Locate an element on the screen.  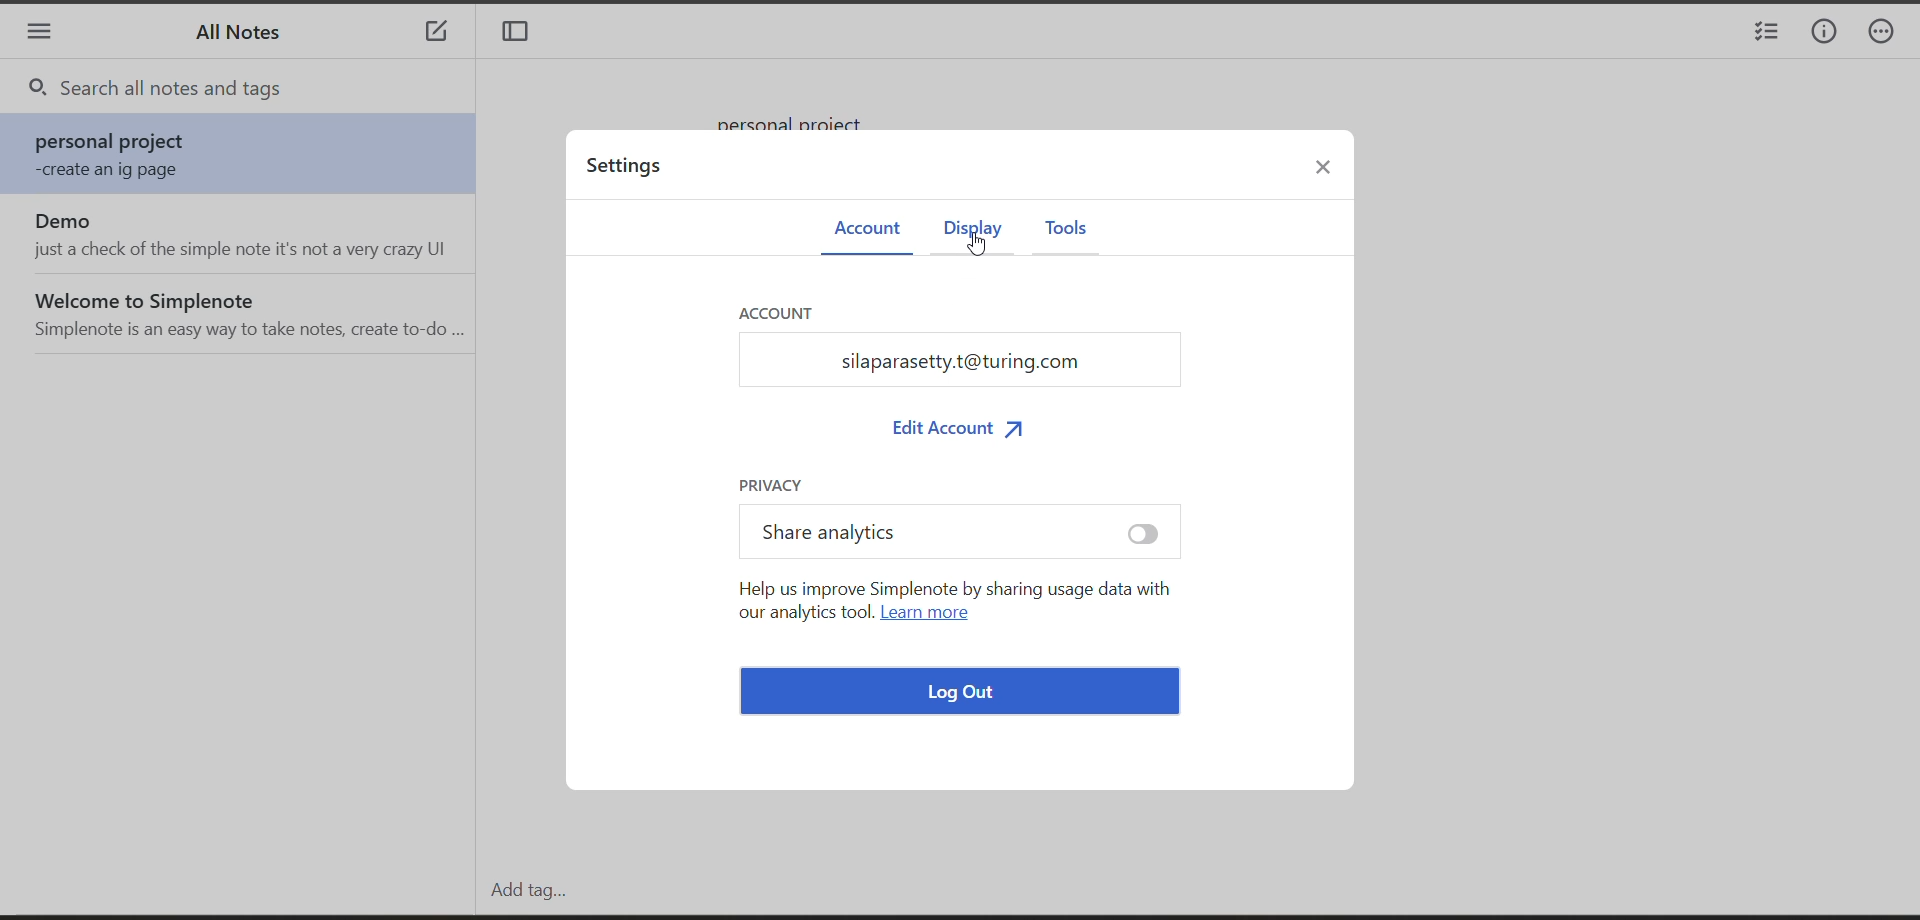
note 2 is located at coordinates (244, 235).